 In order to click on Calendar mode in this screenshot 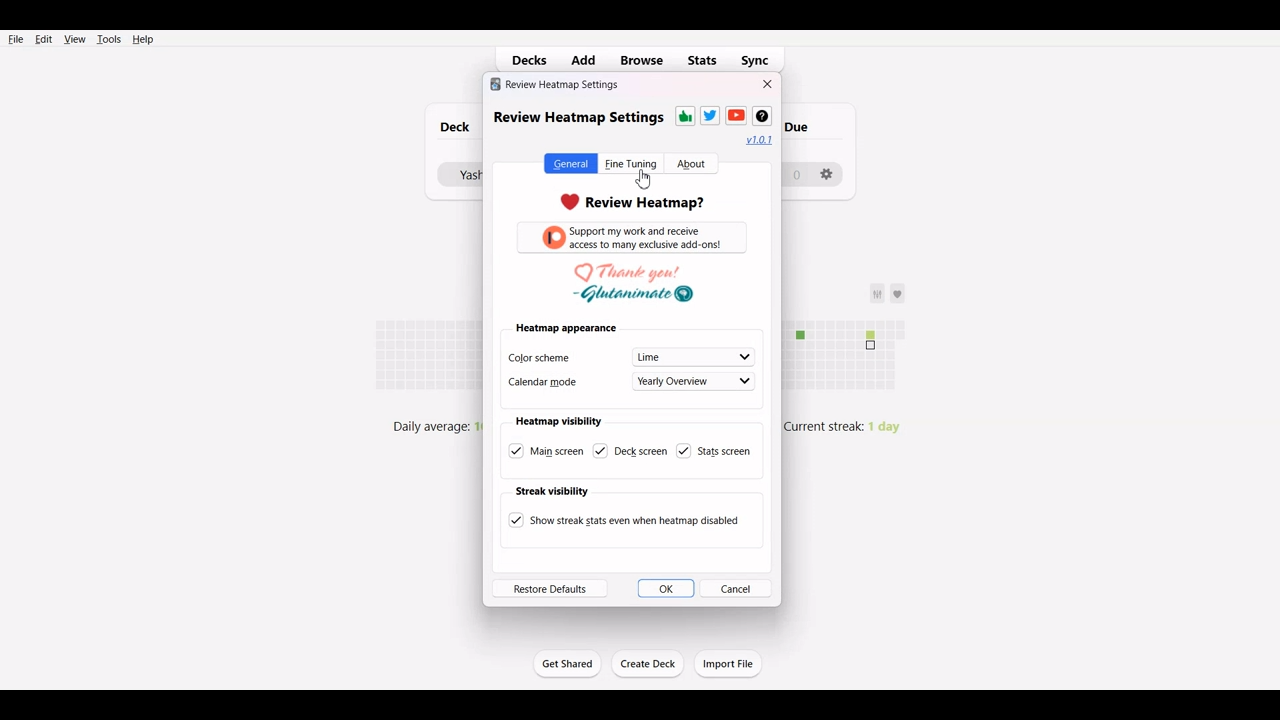, I will do `click(556, 383)`.